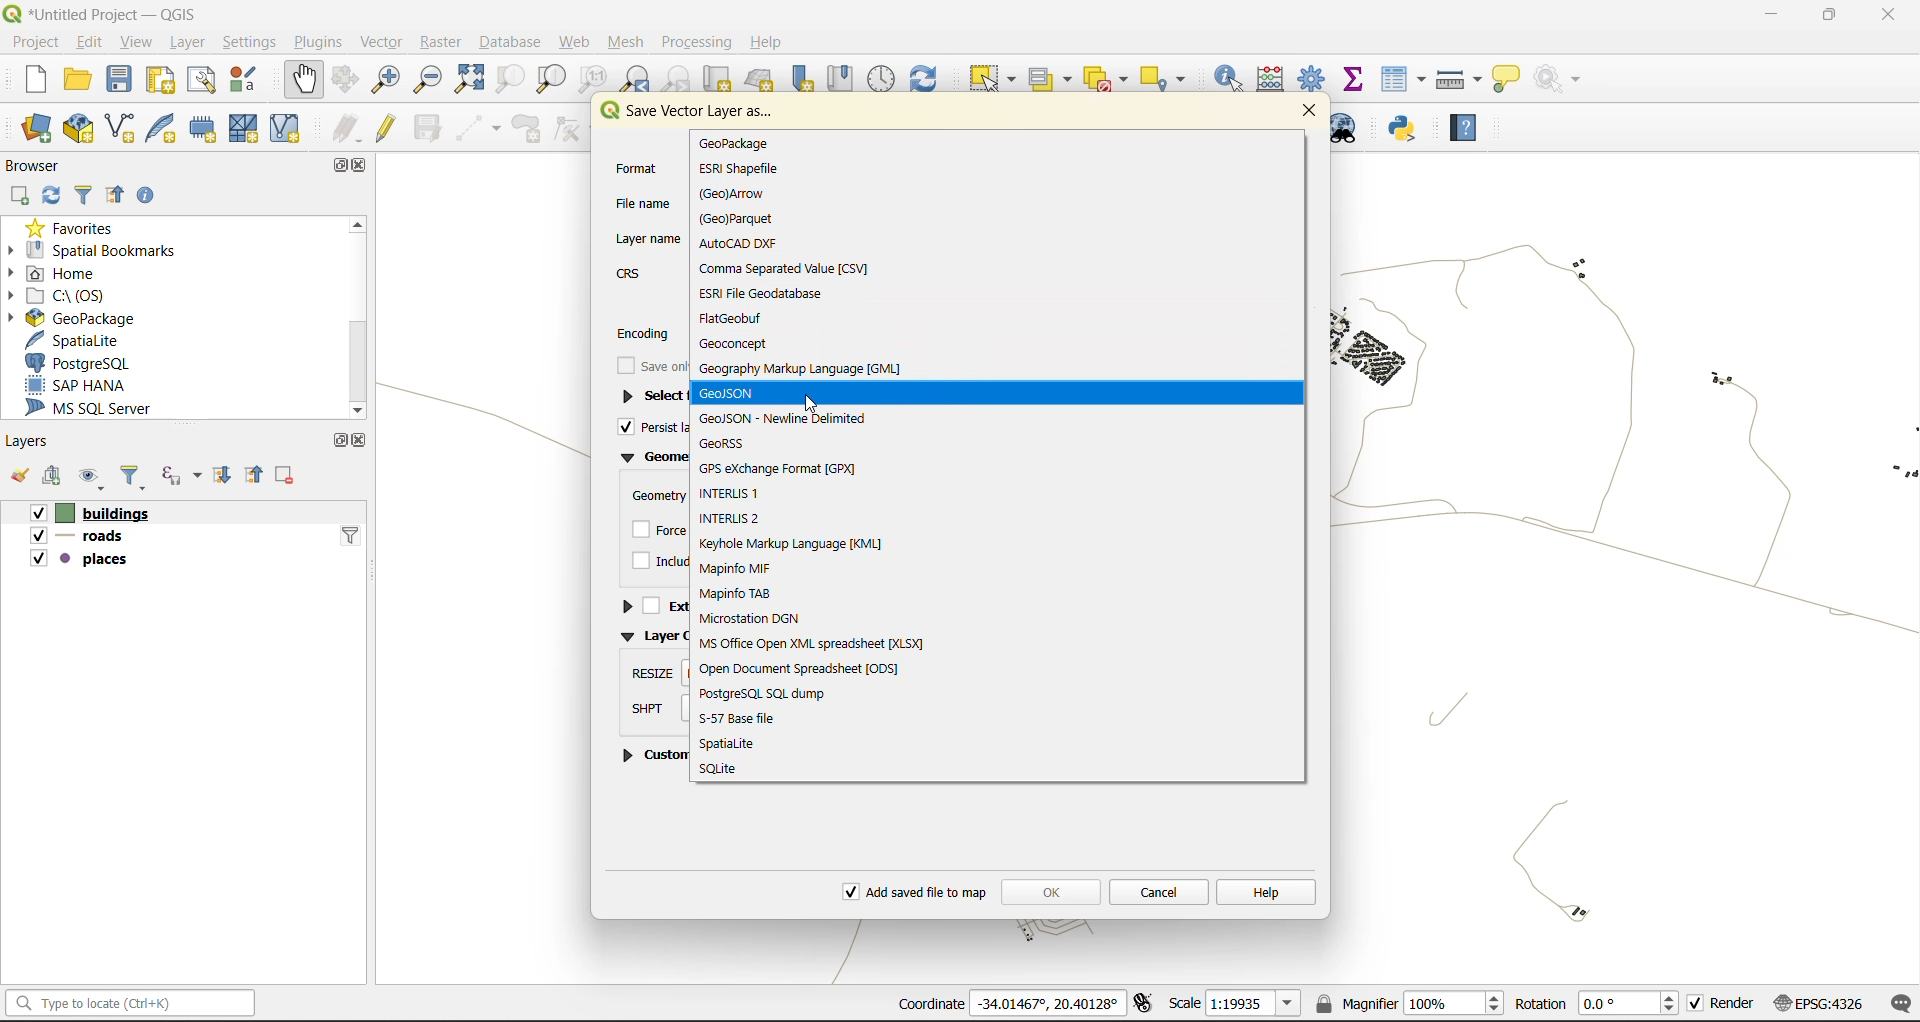  What do you see at coordinates (72, 296) in the screenshot?
I see `c\:os` at bounding box center [72, 296].